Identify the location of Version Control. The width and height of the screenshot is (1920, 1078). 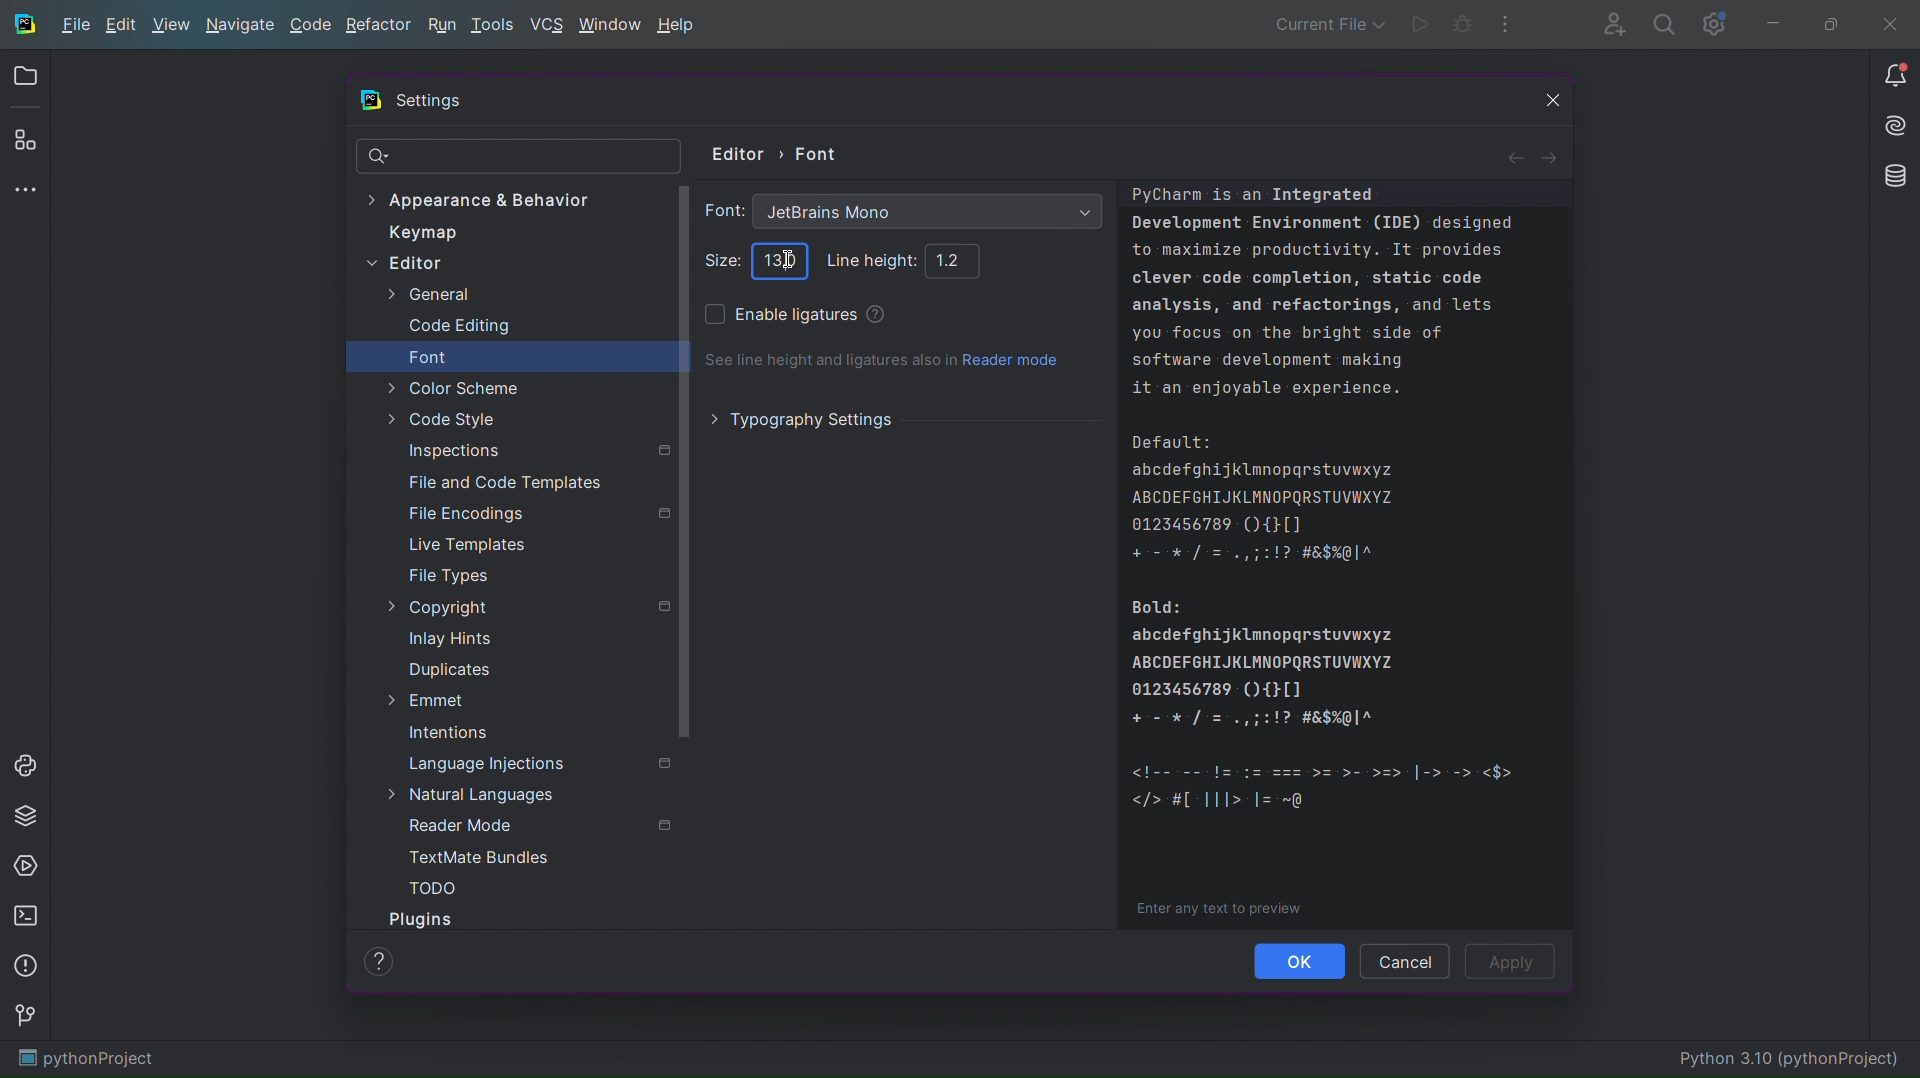
(29, 1020).